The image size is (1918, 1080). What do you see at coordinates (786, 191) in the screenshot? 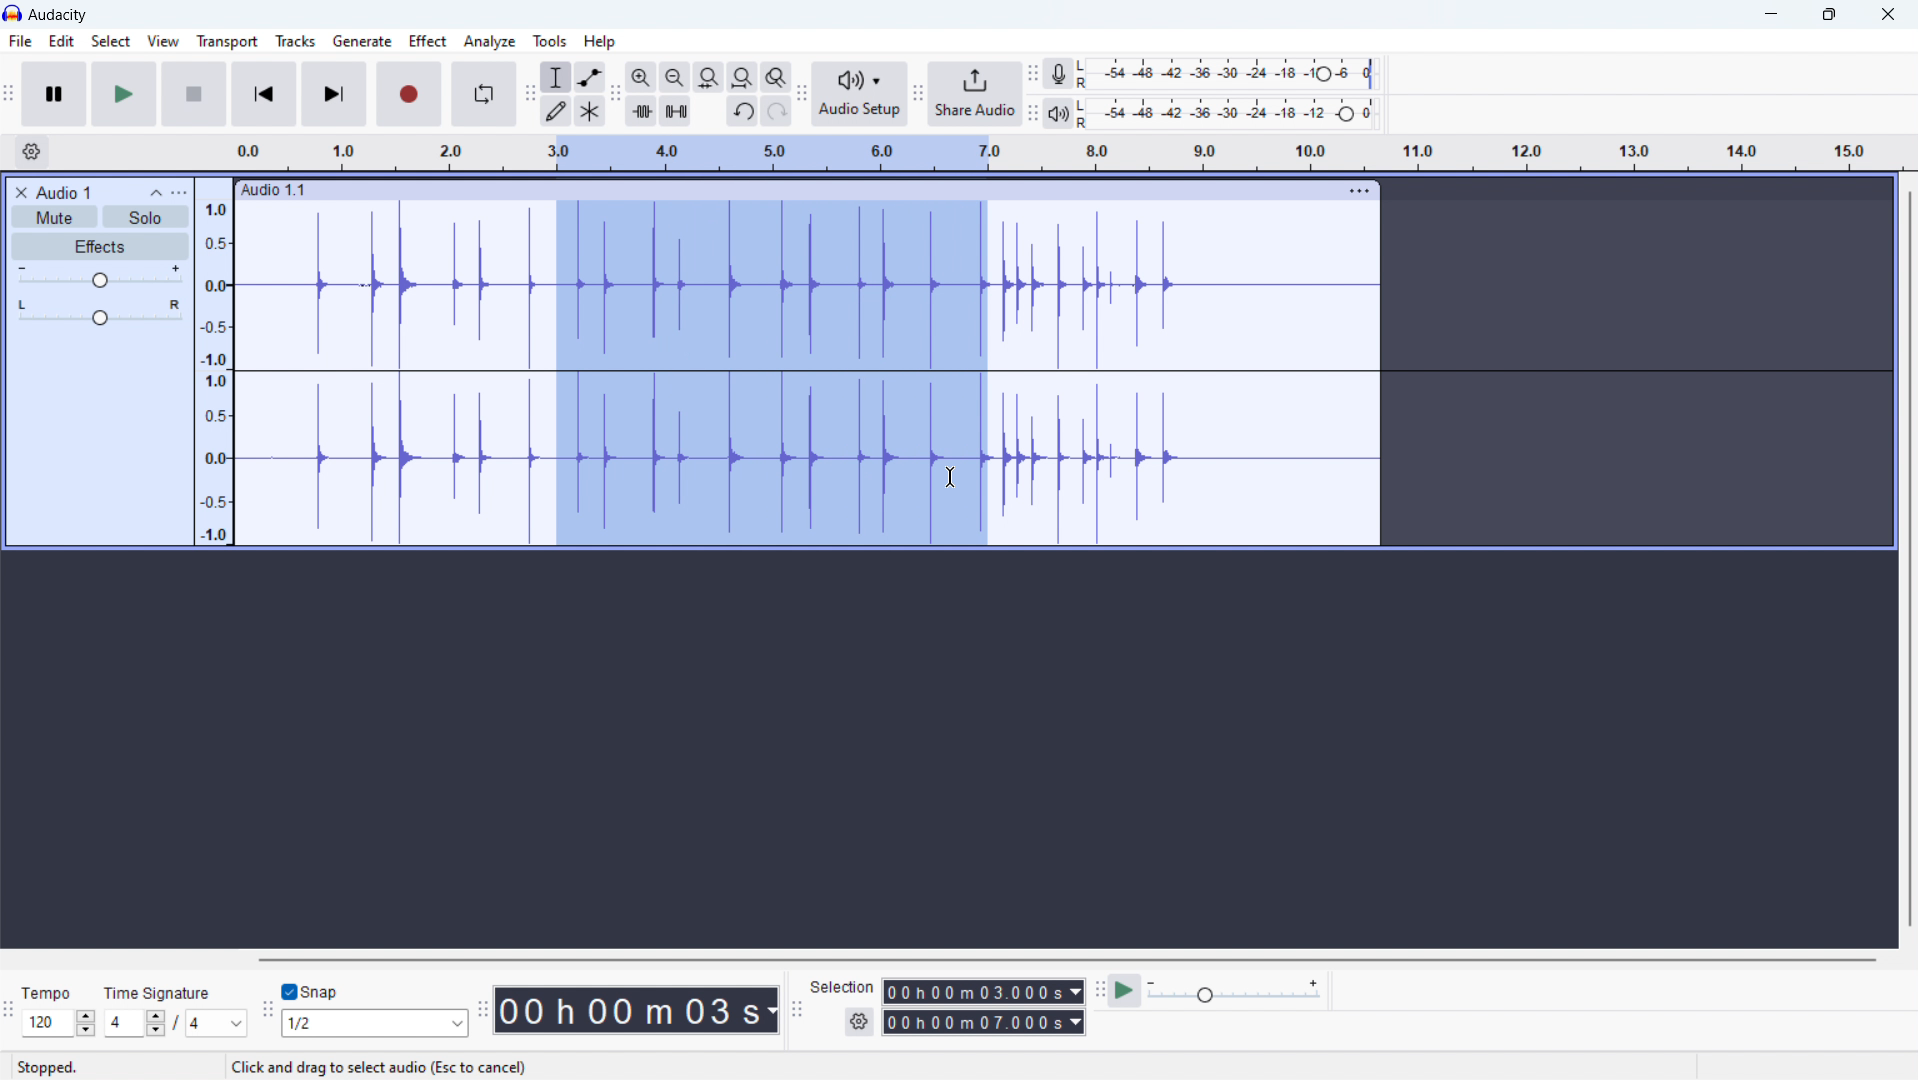
I see `hold to move` at bounding box center [786, 191].